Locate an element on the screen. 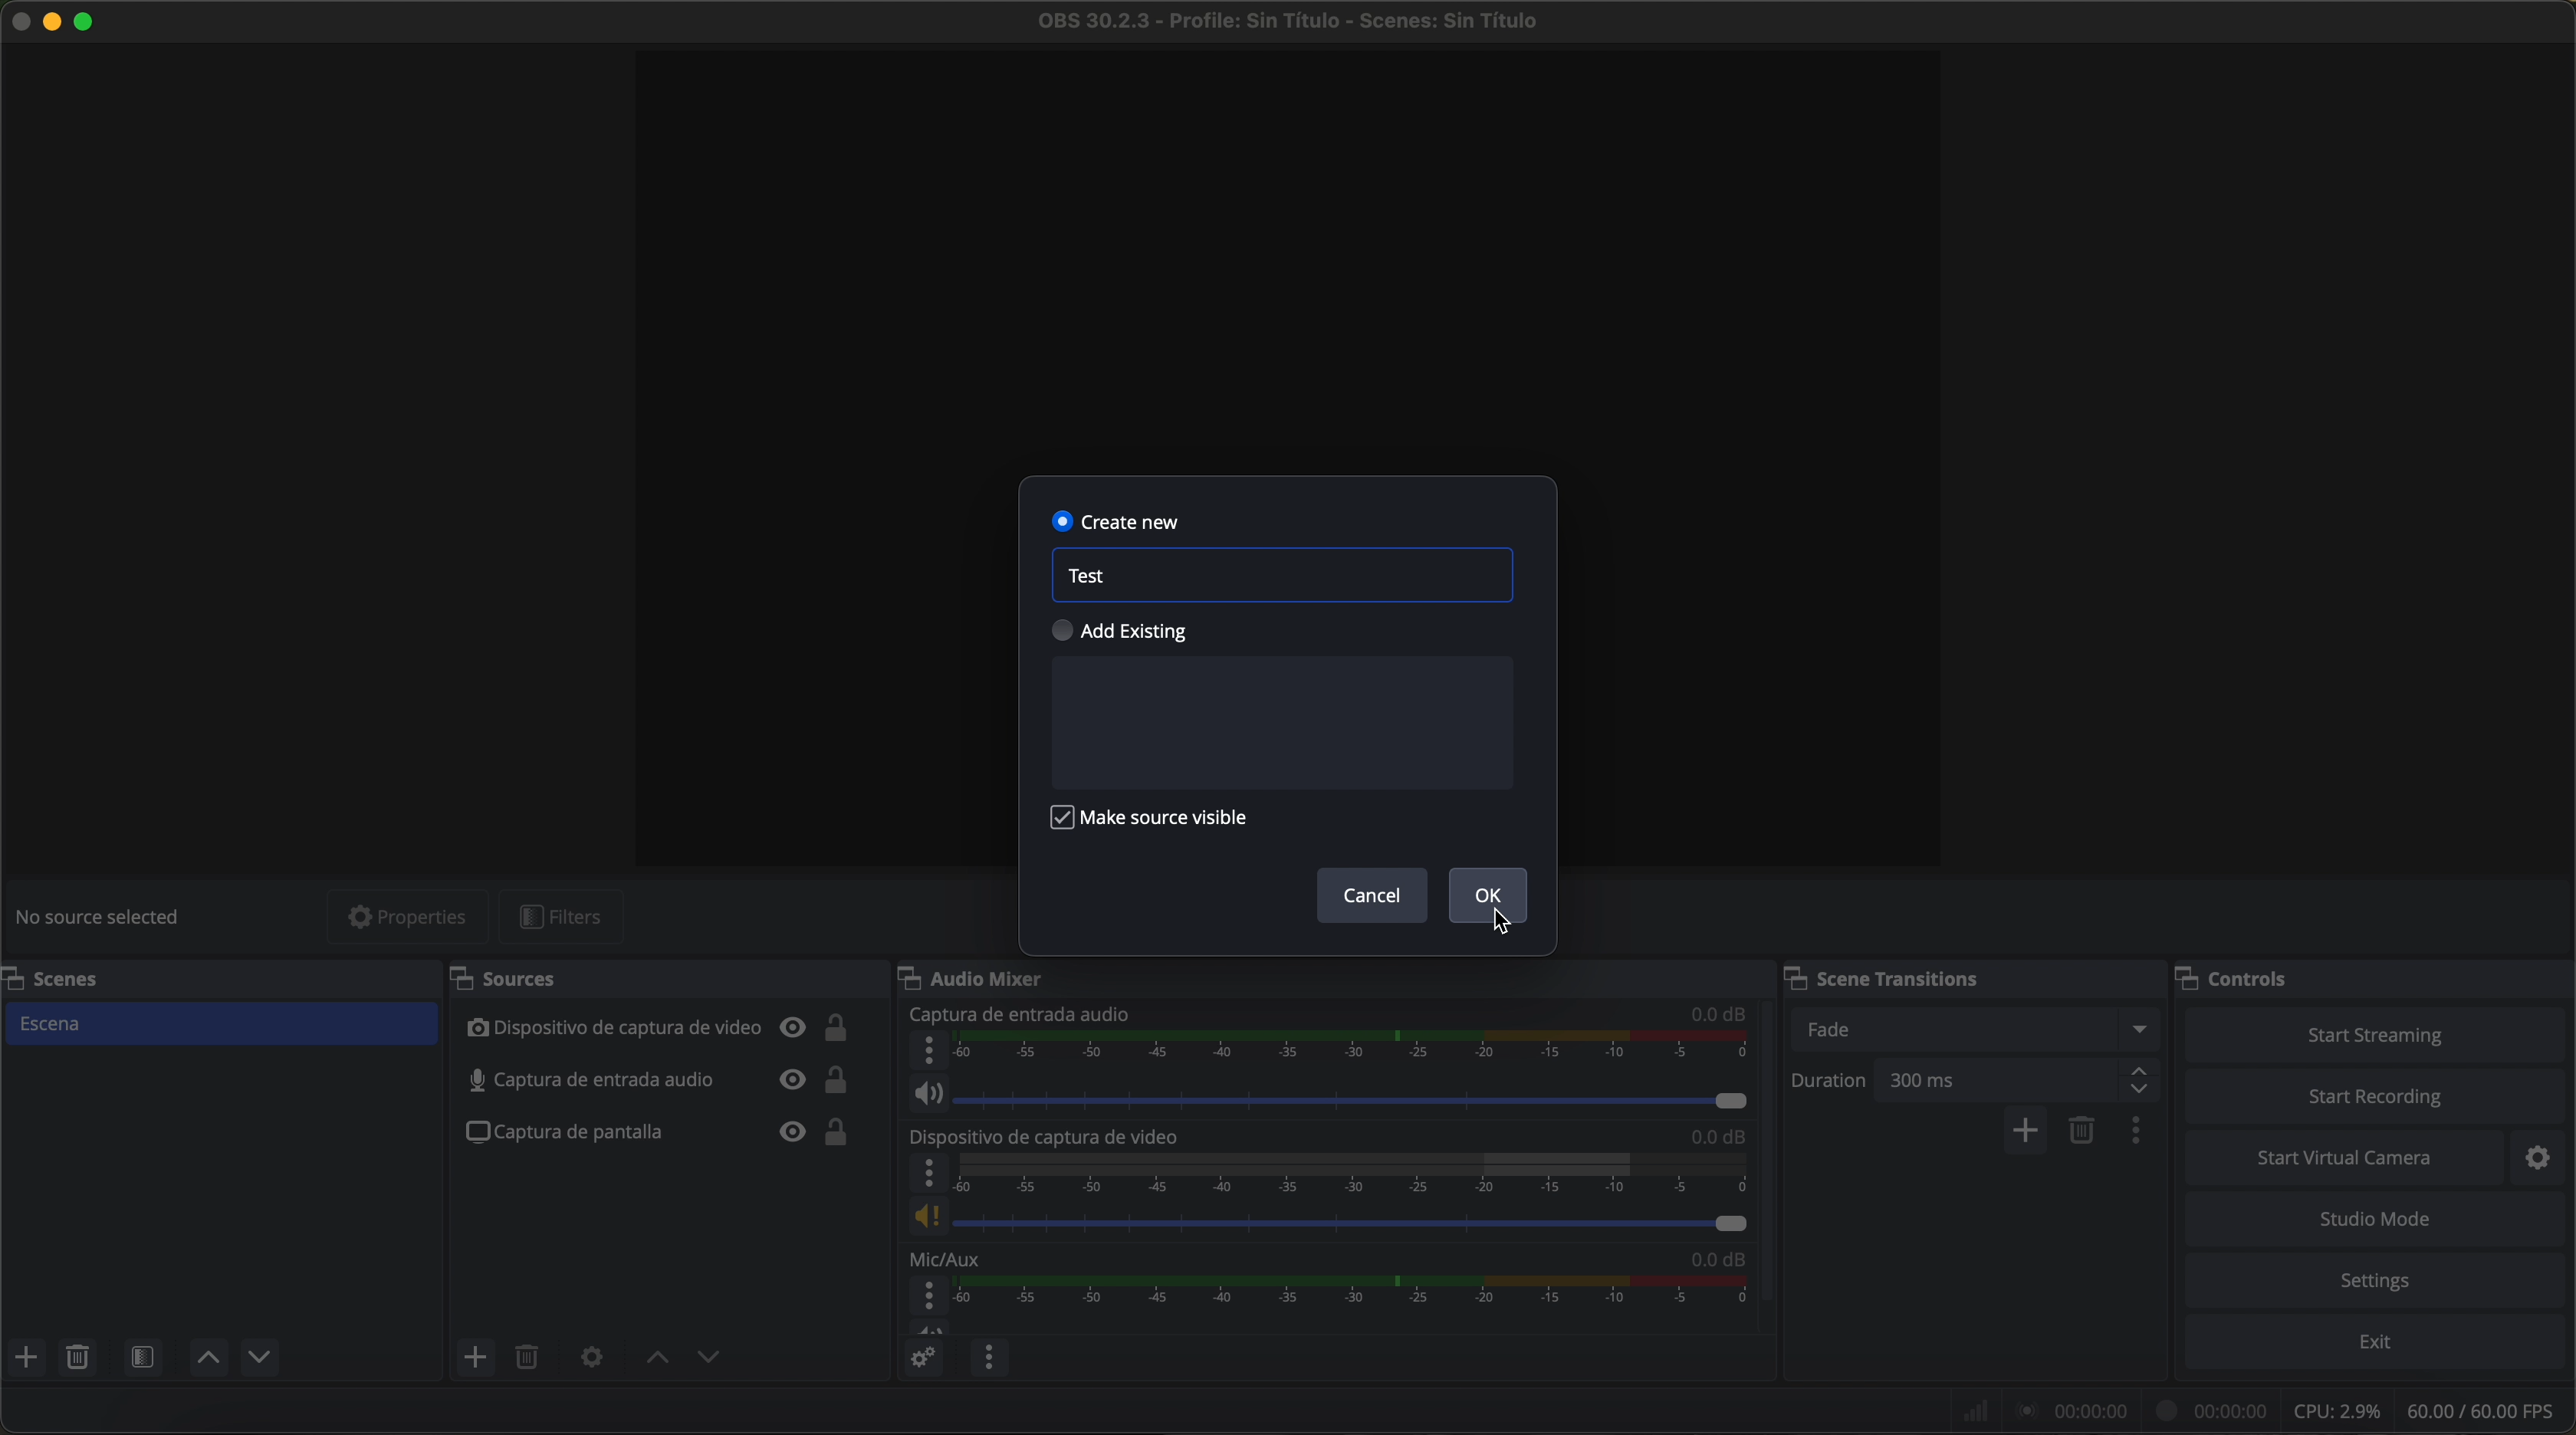 This screenshot has height=1435, width=2576. transition properties is located at coordinates (2141, 1133).